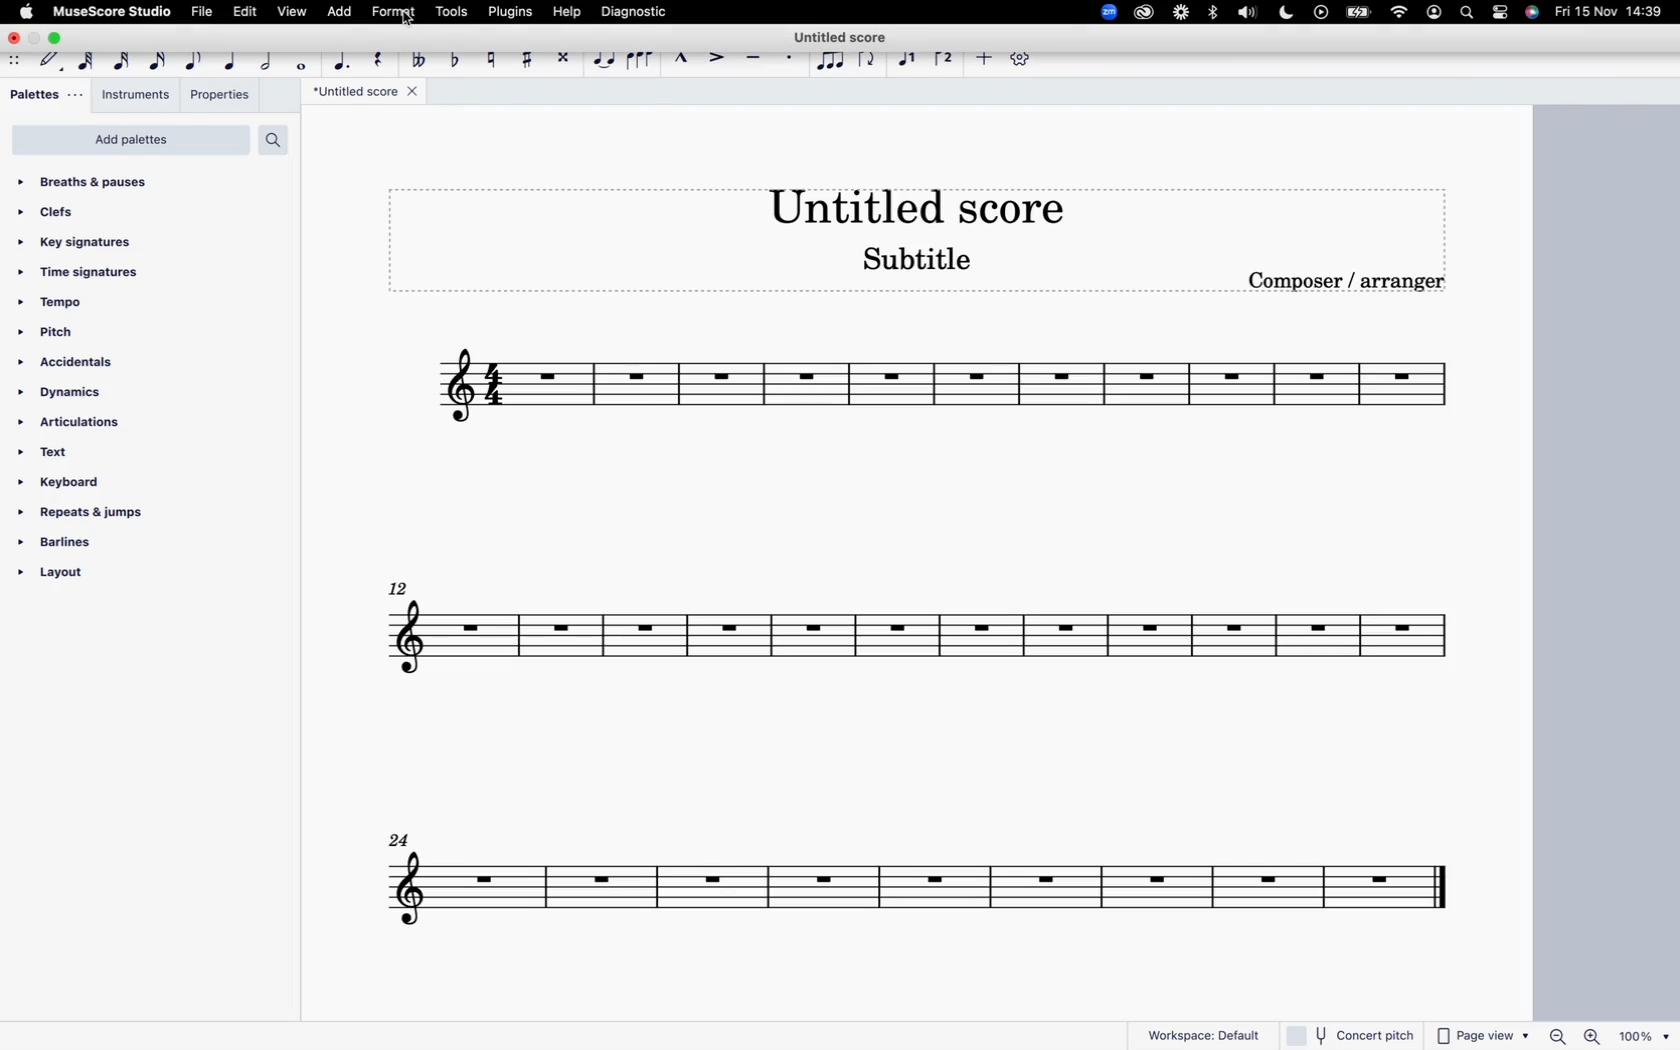 The height and width of the screenshot is (1050, 1680). I want to click on Untitled score, so click(842, 32).